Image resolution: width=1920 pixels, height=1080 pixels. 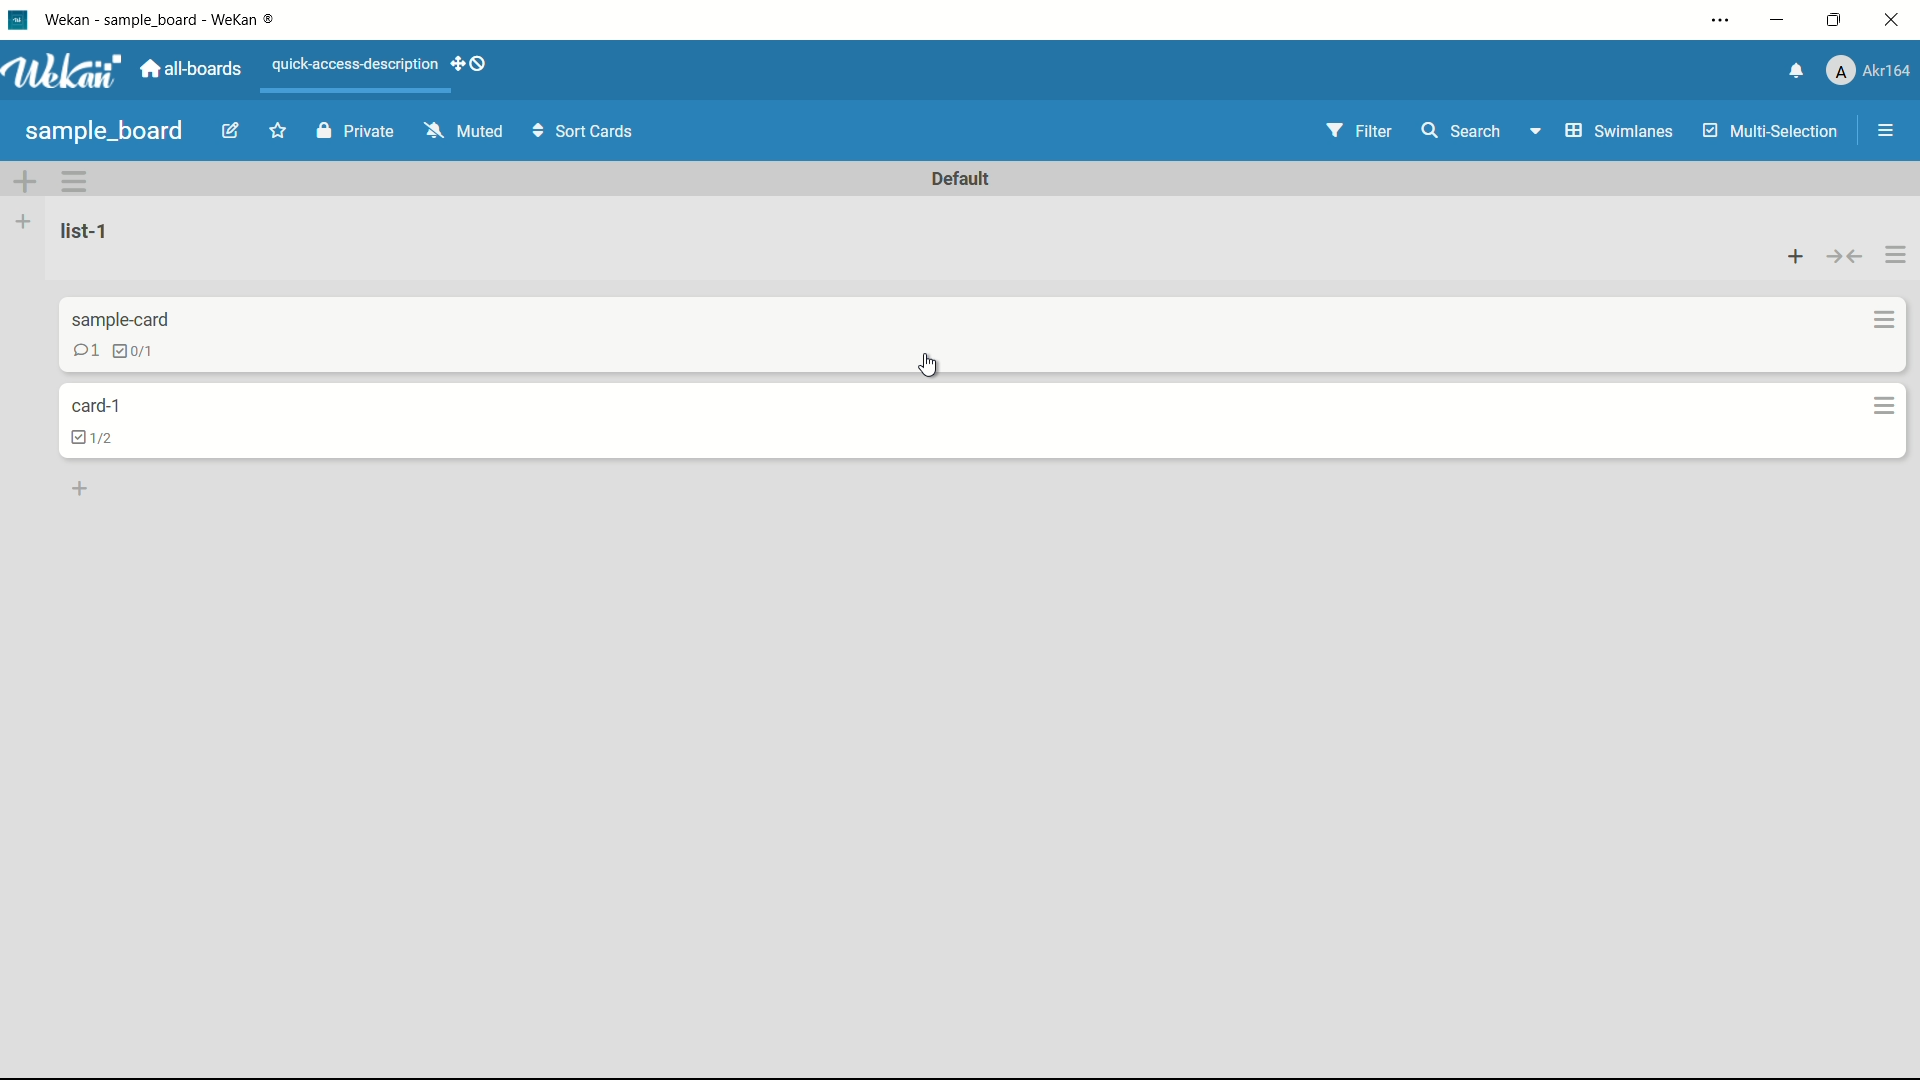 I want to click on cursor, so click(x=931, y=366).